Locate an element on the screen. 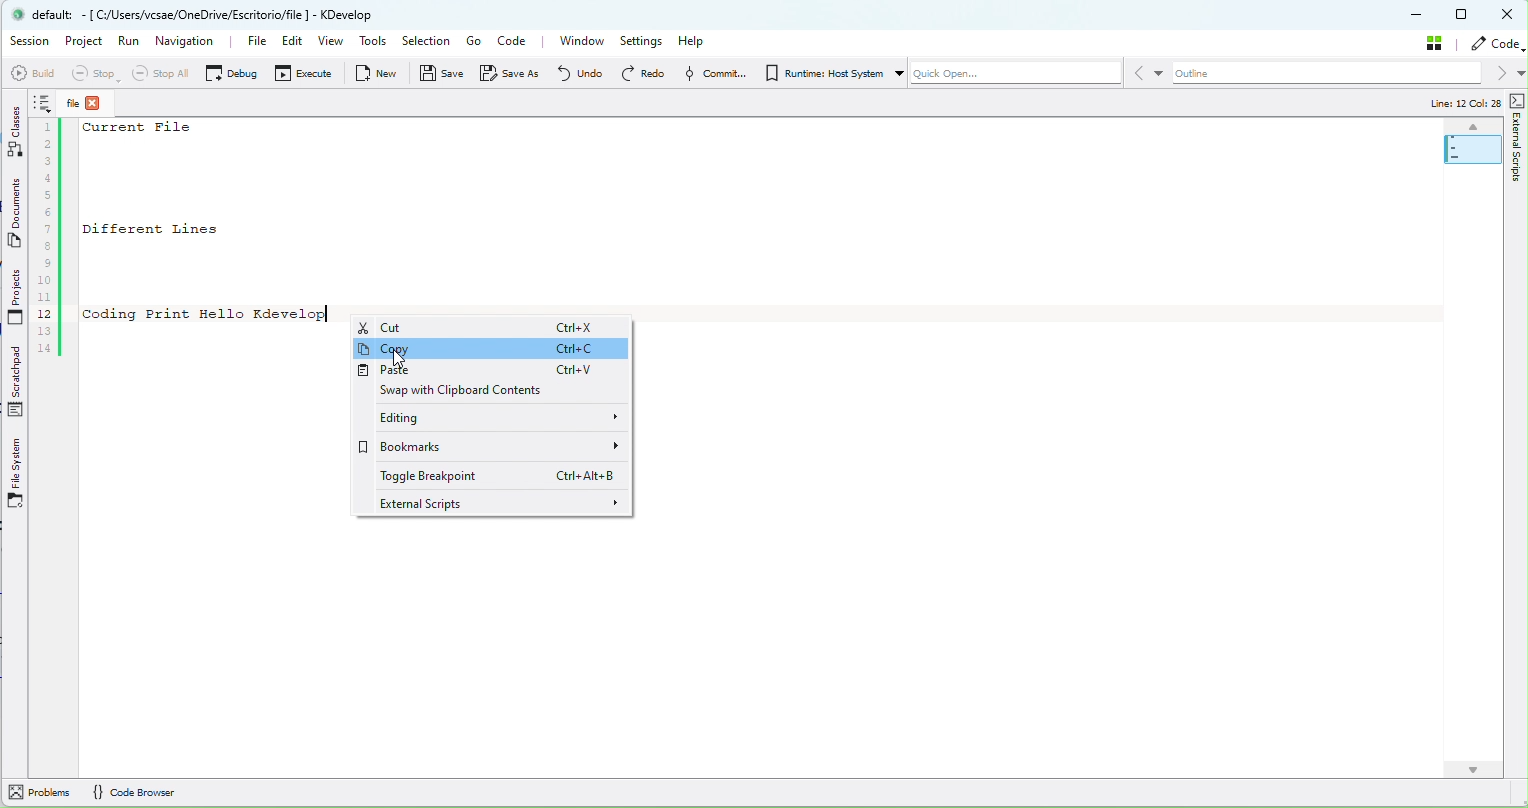 The image size is (1528, 808). Window is located at coordinates (581, 41).